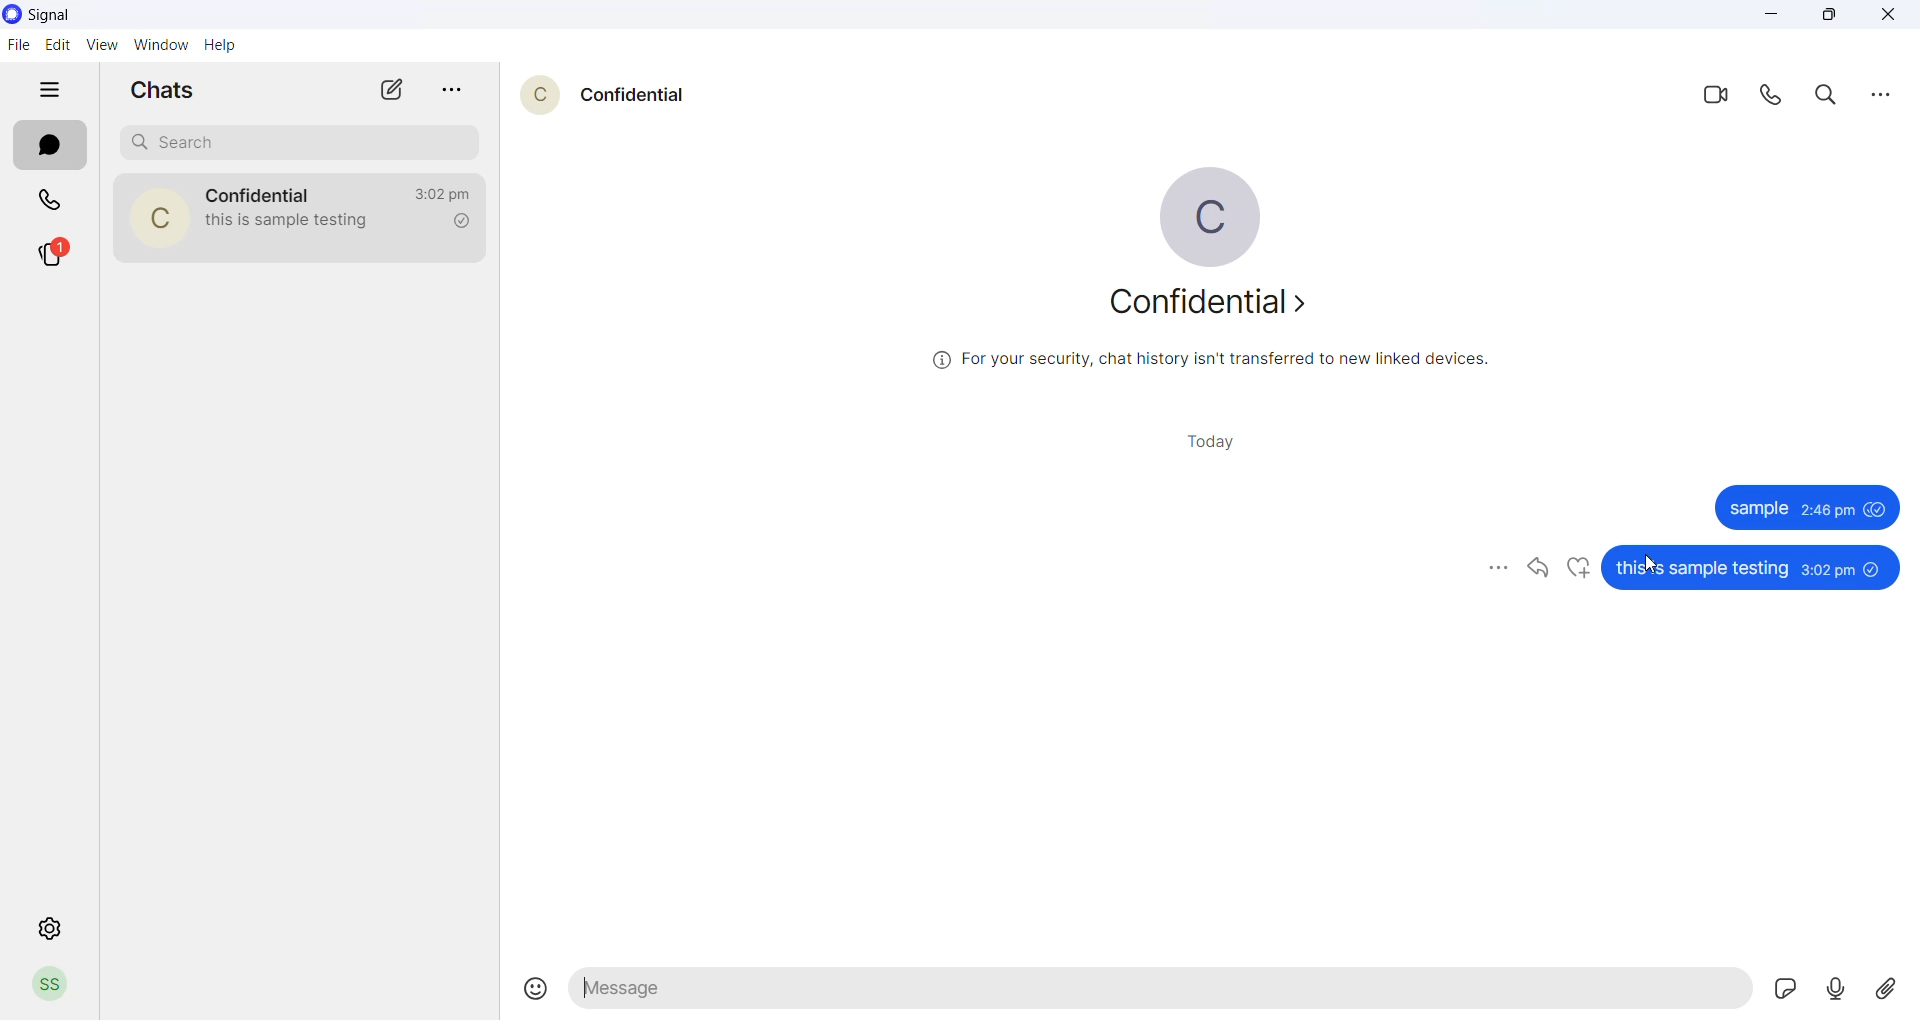  I want to click on sticker, so click(1781, 990).